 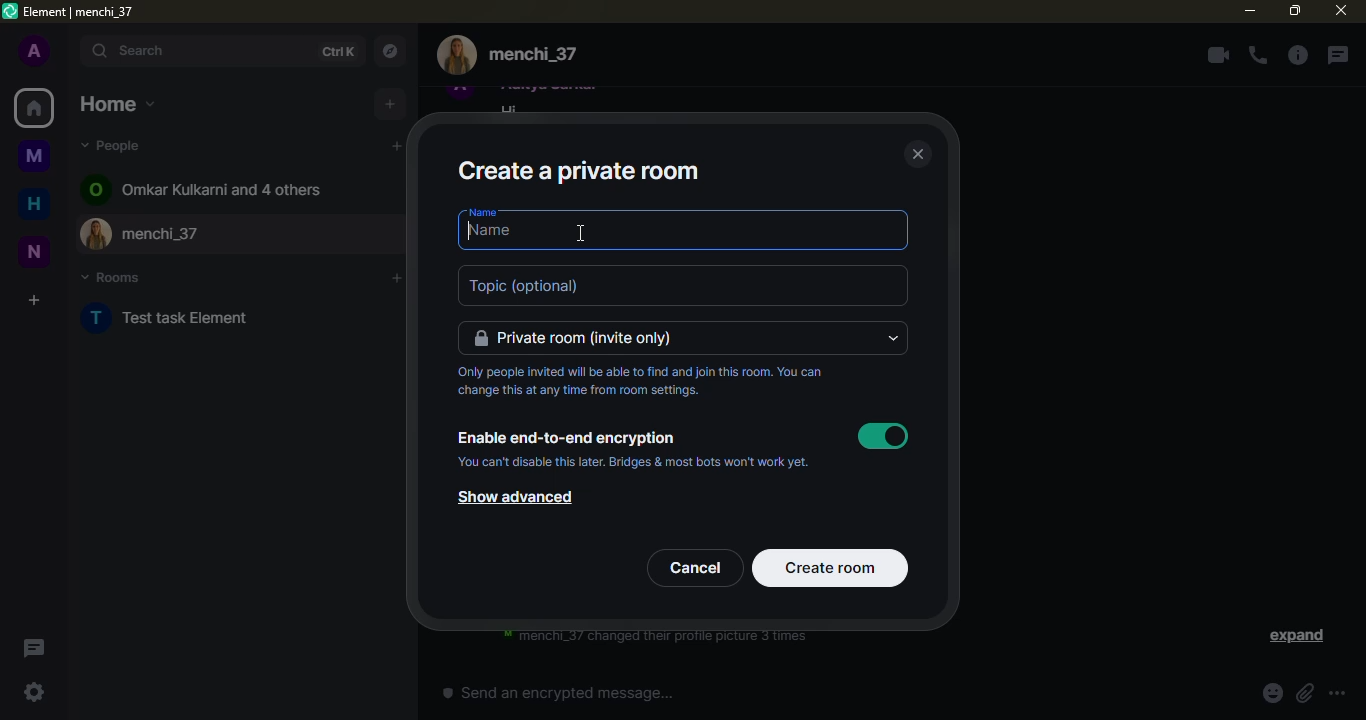 What do you see at coordinates (695, 568) in the screenshot?
I see `cancel` at bounding box center [695, 568].